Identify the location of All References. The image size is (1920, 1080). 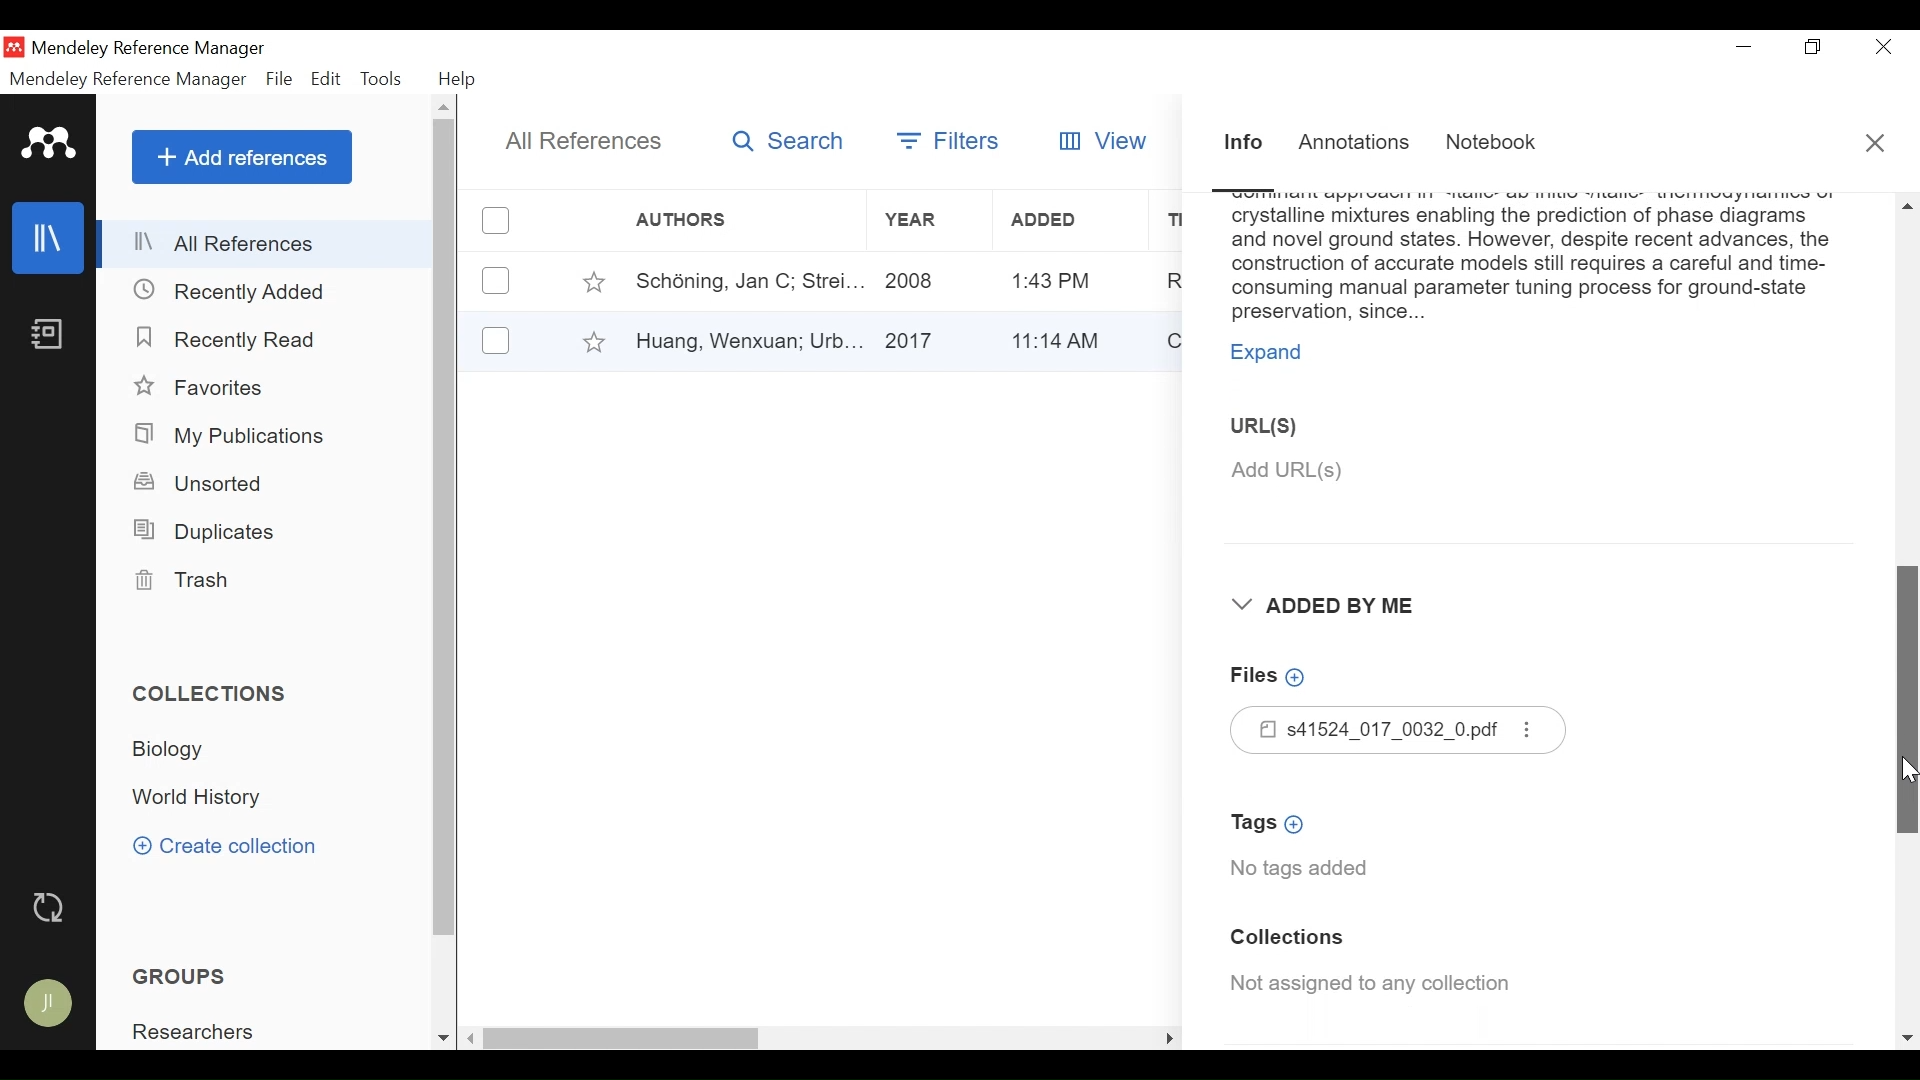
(267, 243).